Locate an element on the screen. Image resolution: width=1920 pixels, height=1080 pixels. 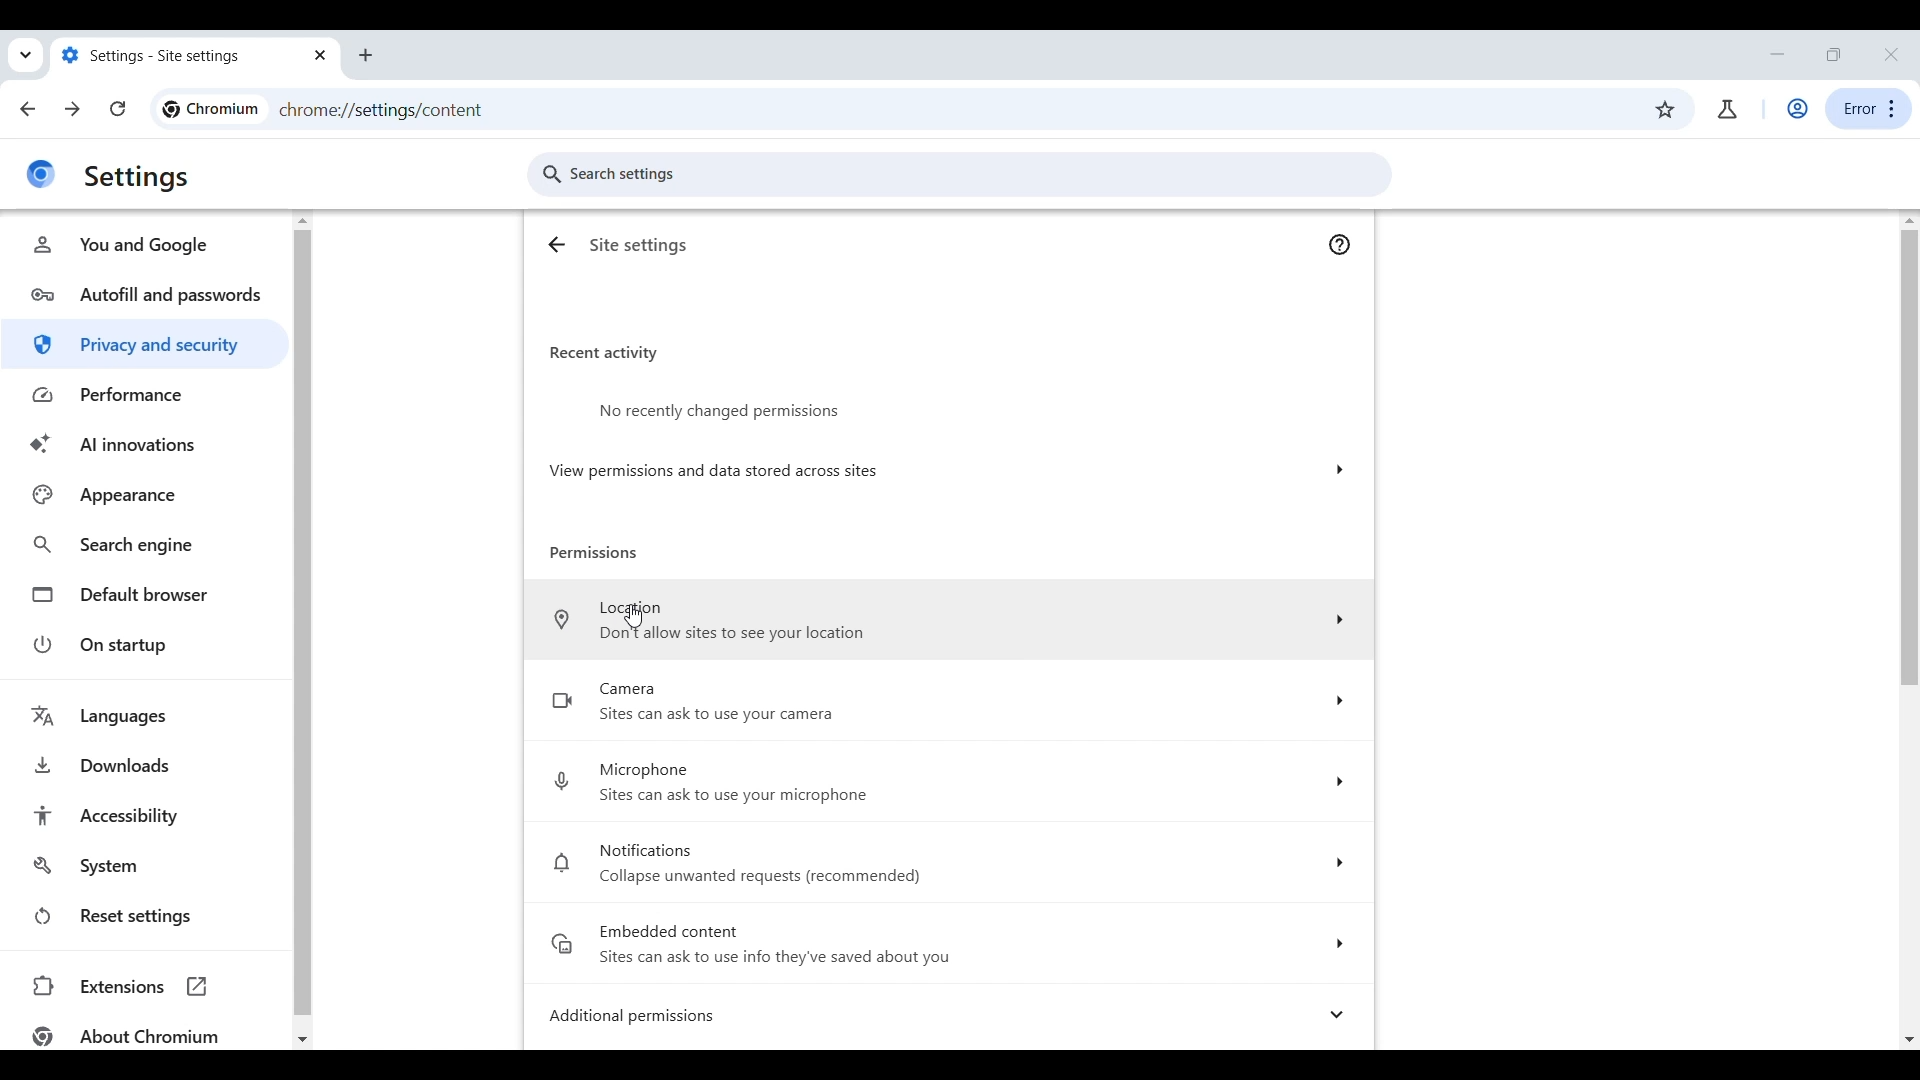
Chrome Logo  is located at coordinates (40, 174).